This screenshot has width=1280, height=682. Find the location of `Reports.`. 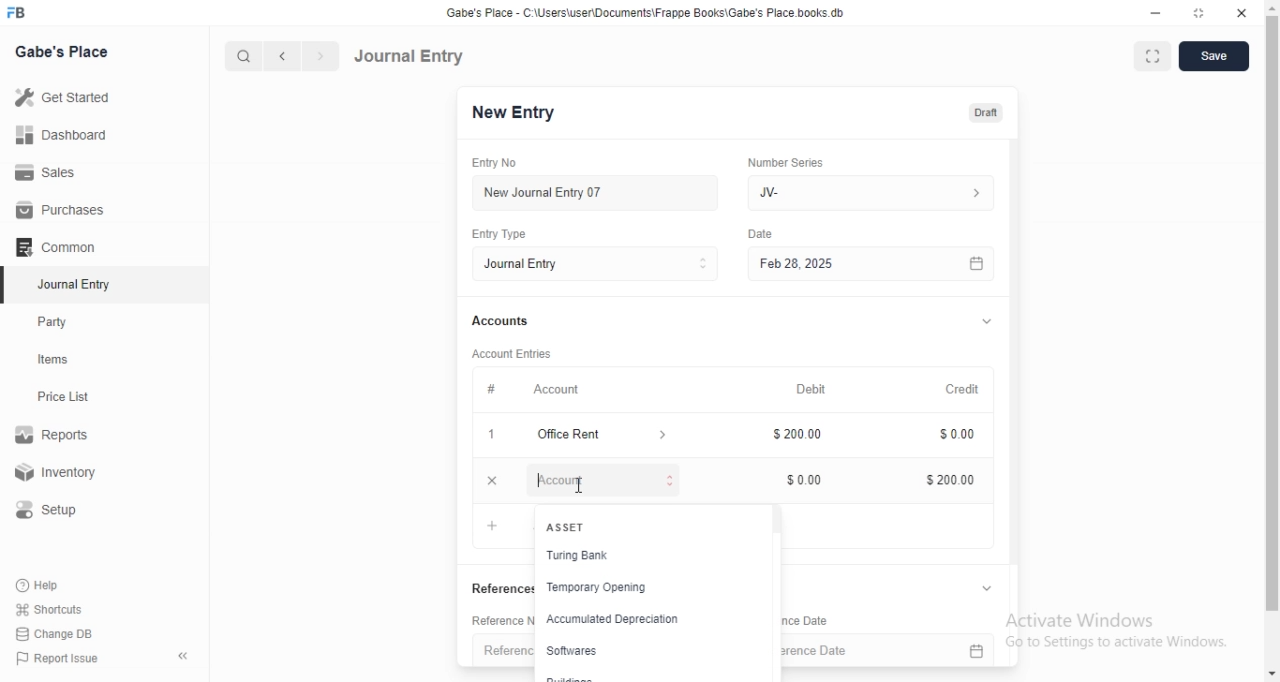

Reports. is located at coordinates (55, 438).